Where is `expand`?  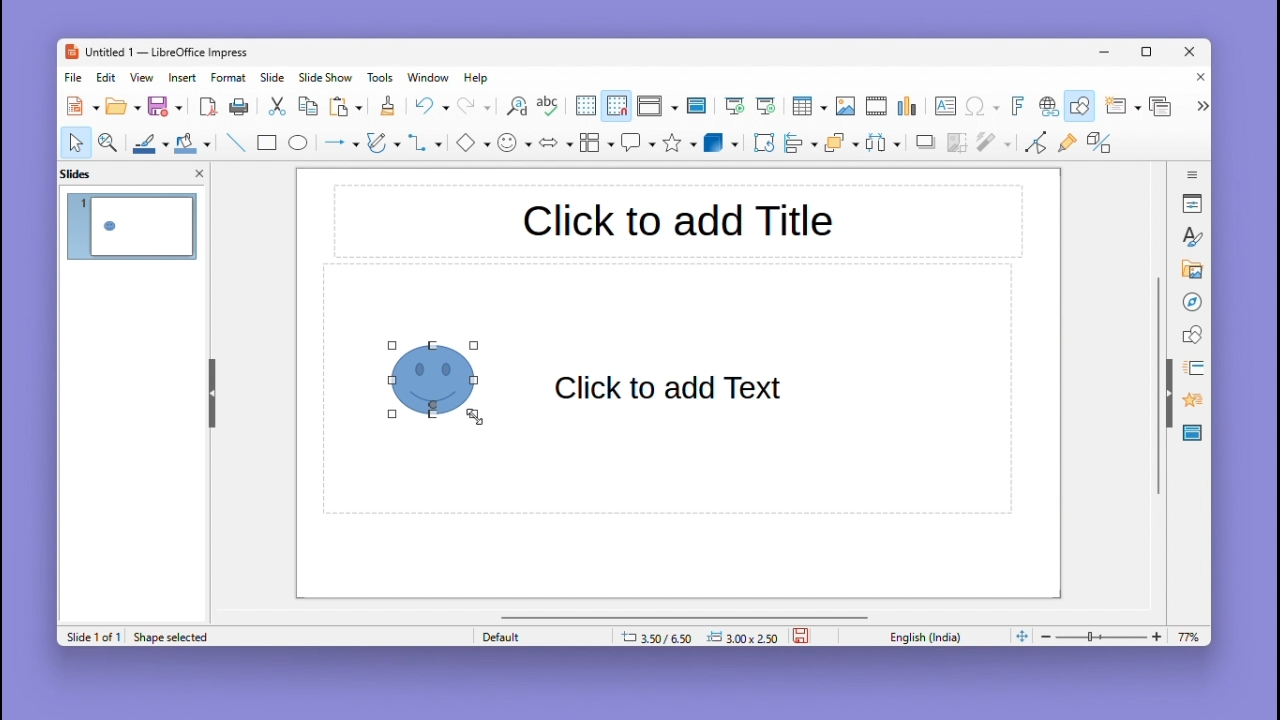 expand is located at coordinates (1200, 106).